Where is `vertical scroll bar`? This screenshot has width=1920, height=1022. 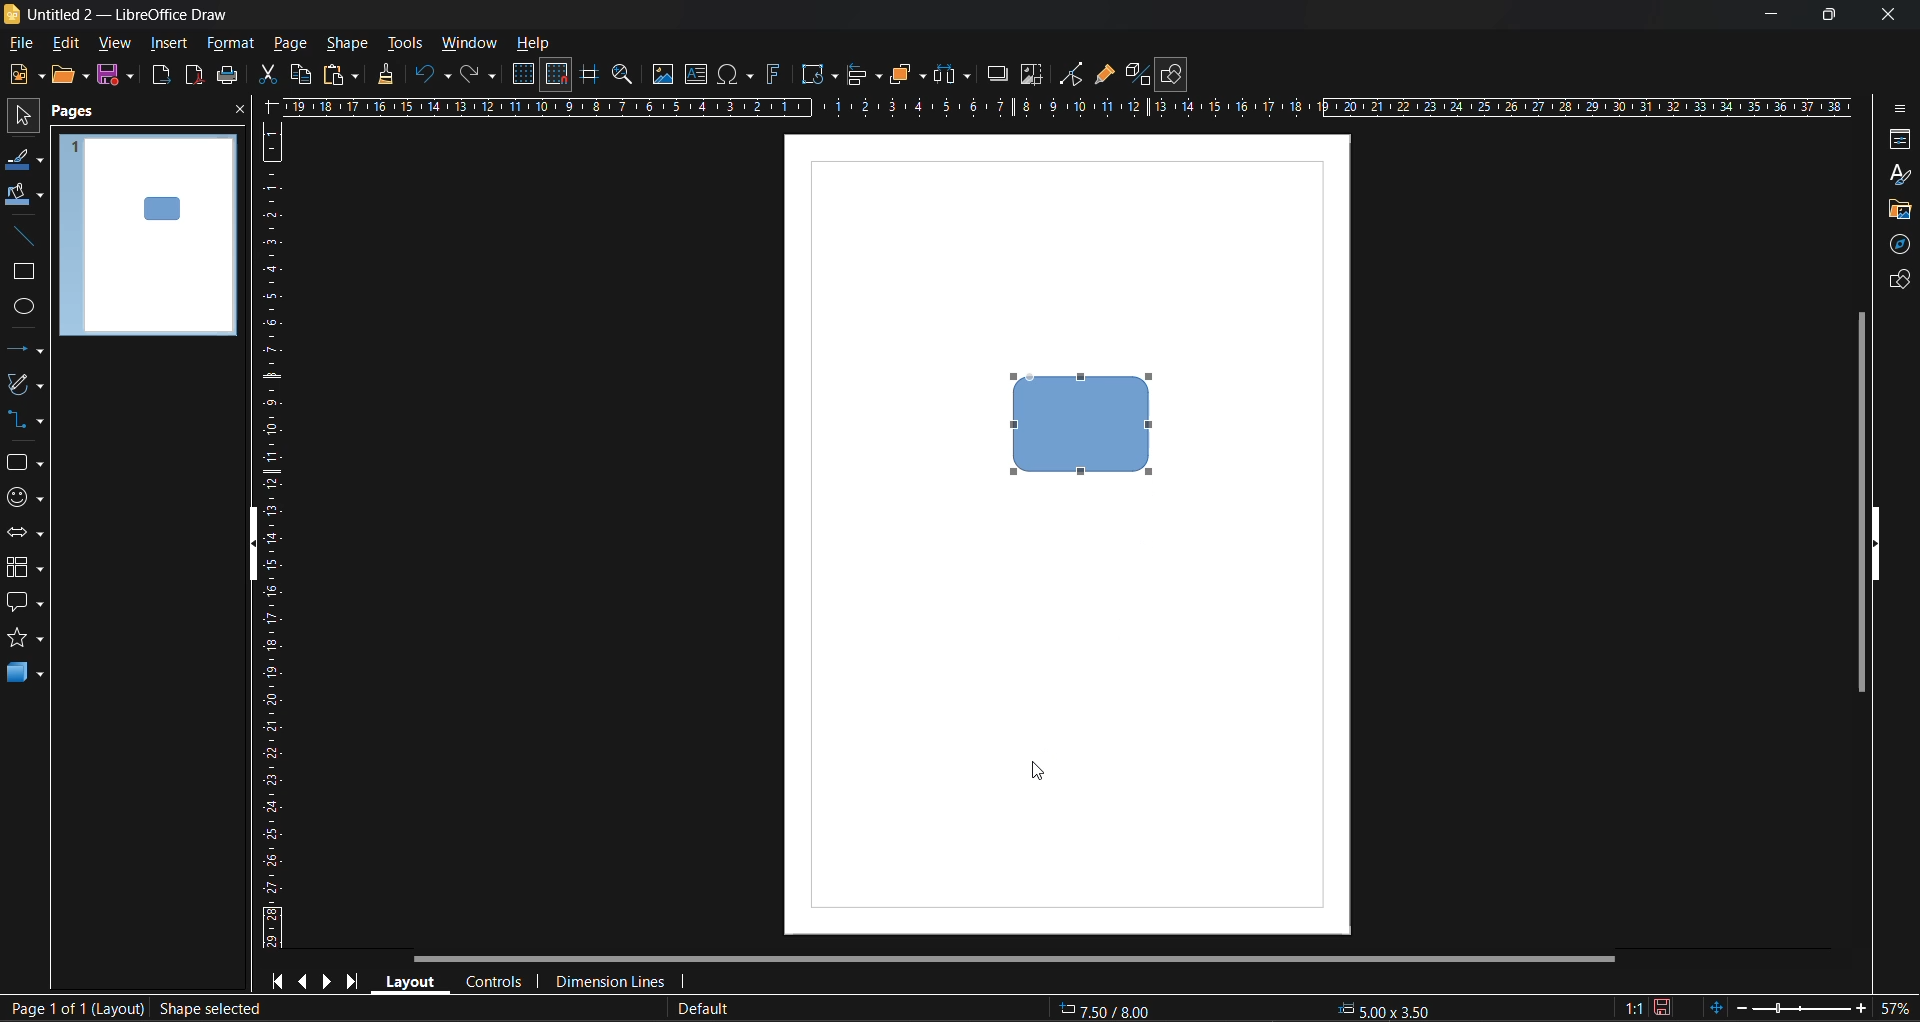
vertical scroll bar is located at coordinates (1857, 501).